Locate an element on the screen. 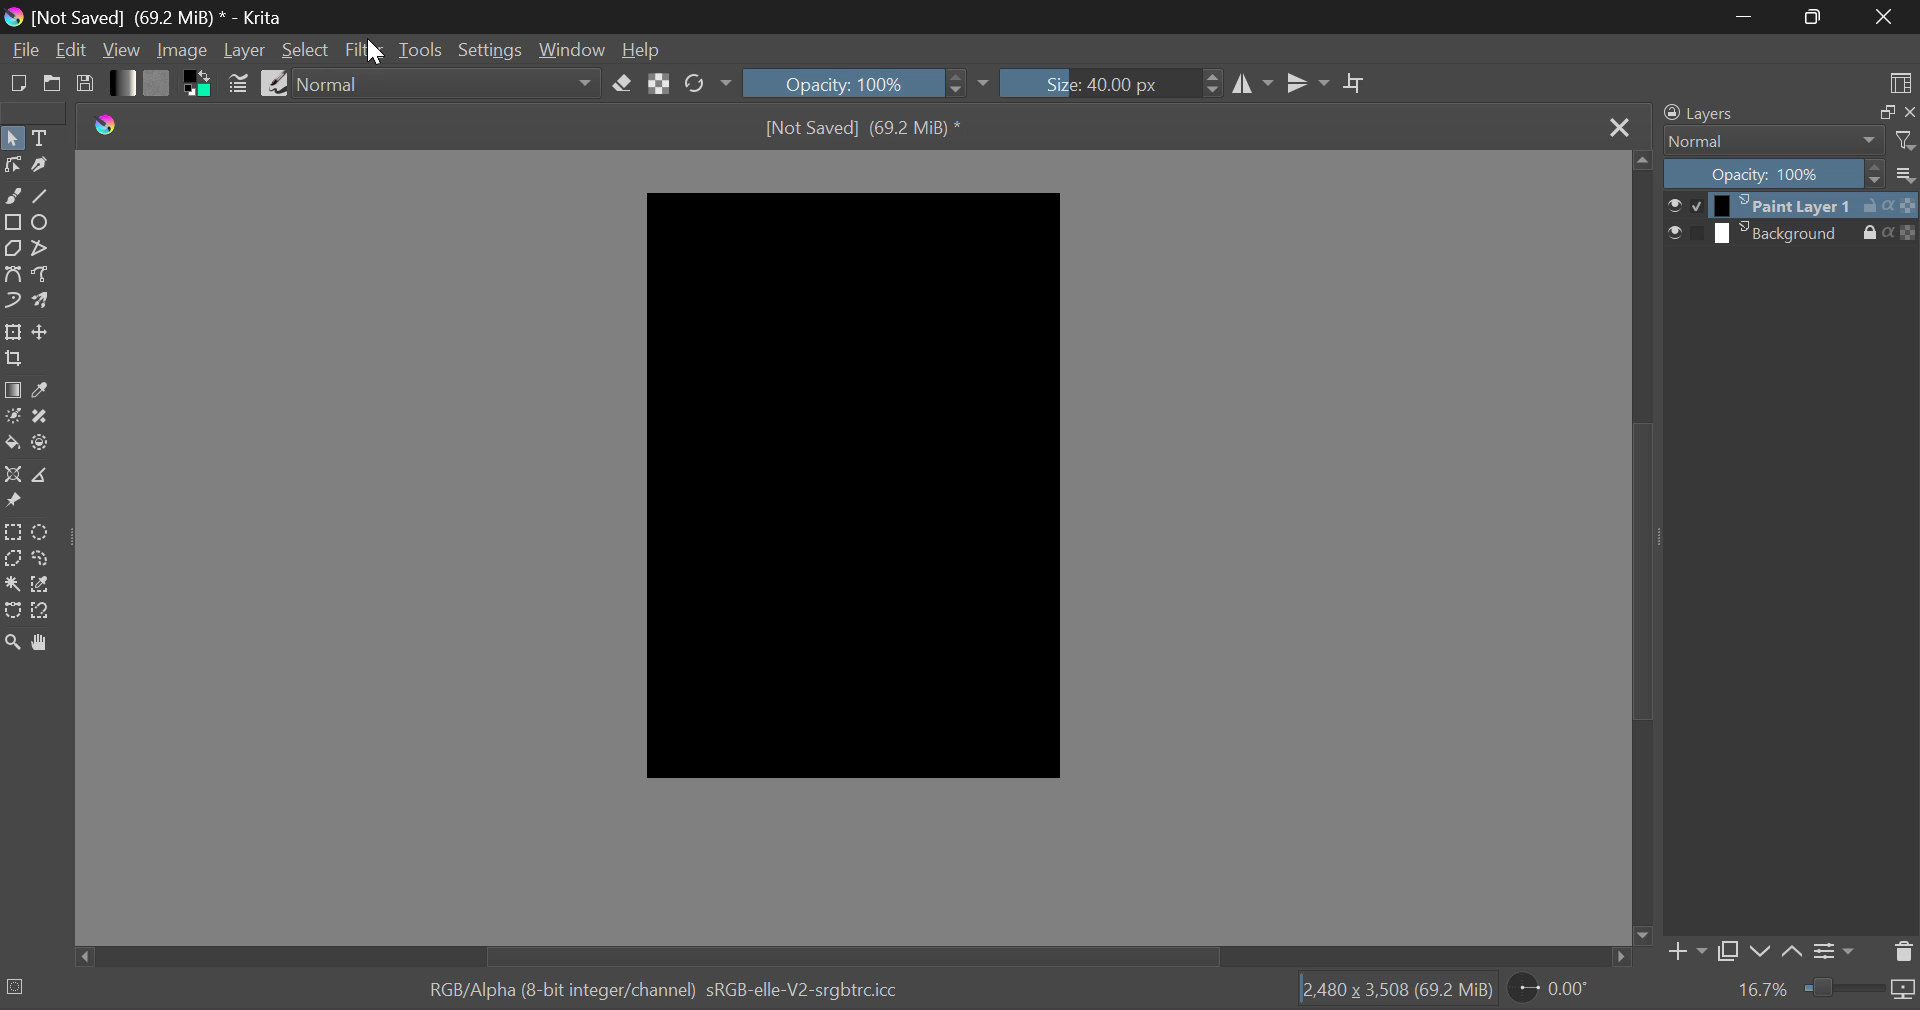 The image size is (1920, 1010). Settings is located at coordinates (1832, 950).